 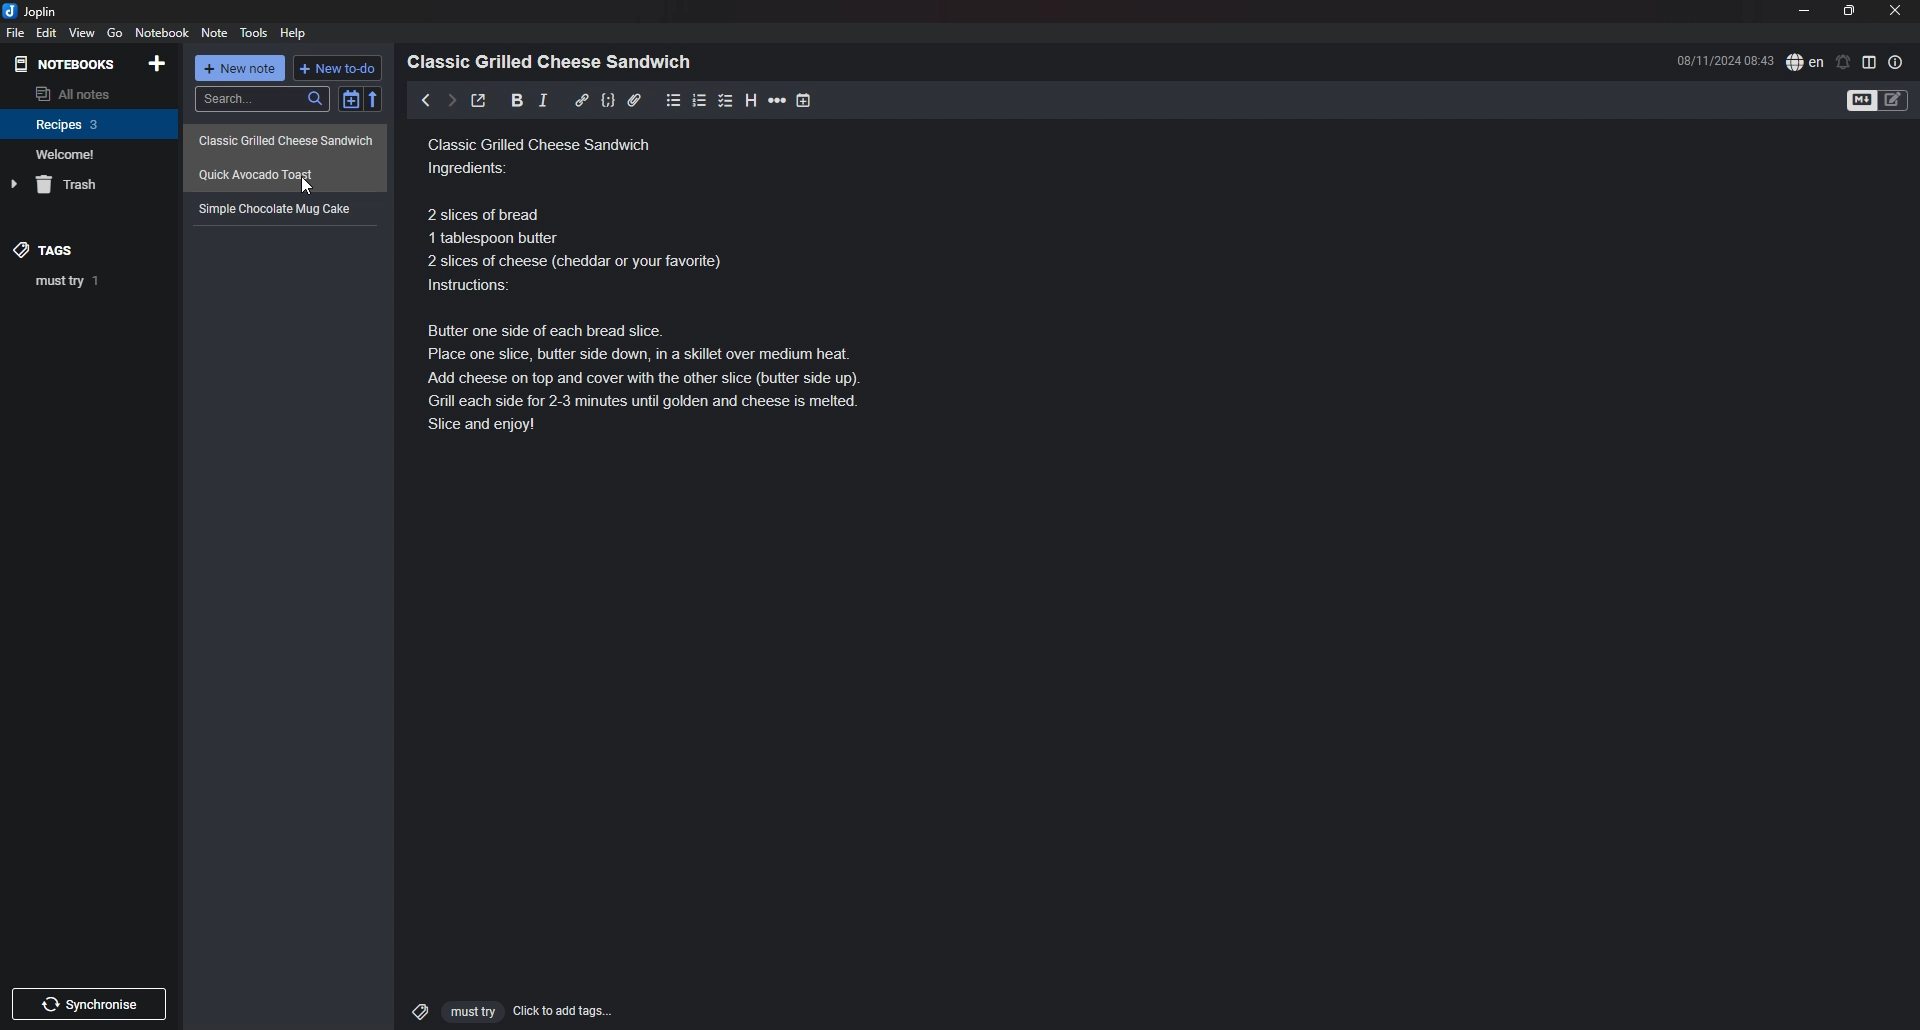 What do you see at coordinates (89, 1000) in the screenshot?
I see `` at bounding box center [89, 1000].